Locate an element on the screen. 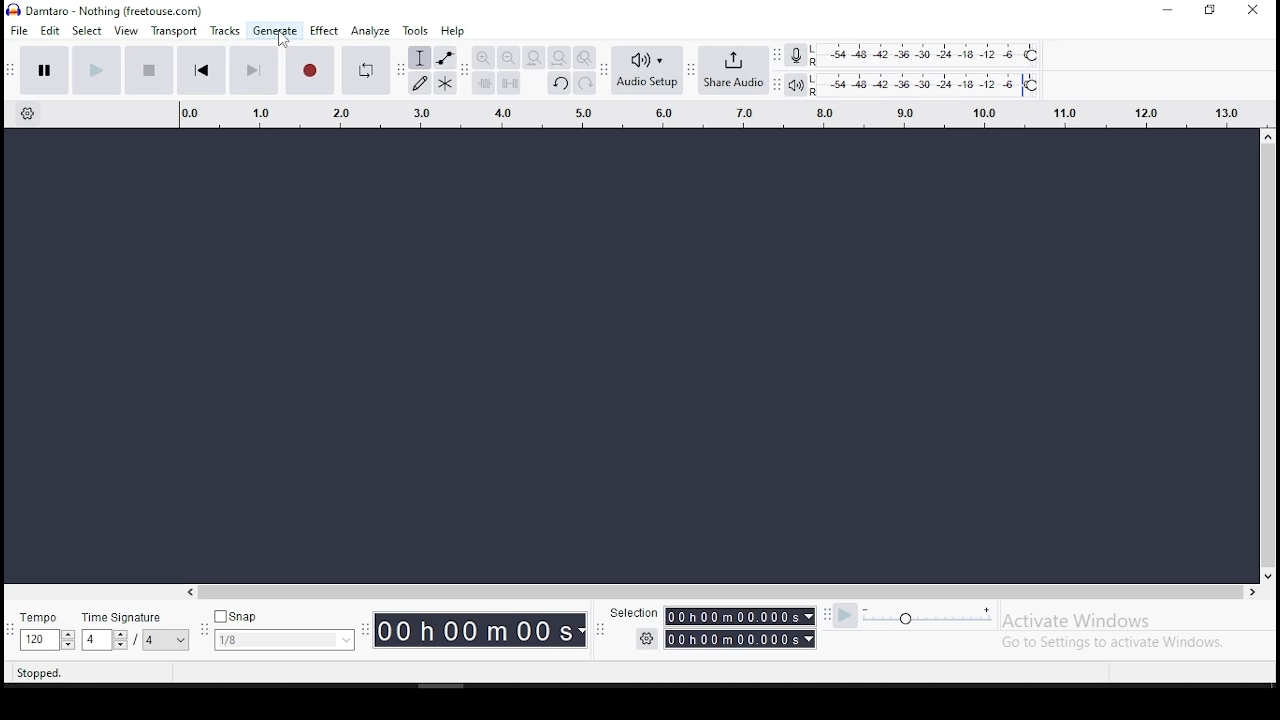 Image resolution: width=1280 pixels, height=720 pixels. redo is located at coordinates (583, 86).